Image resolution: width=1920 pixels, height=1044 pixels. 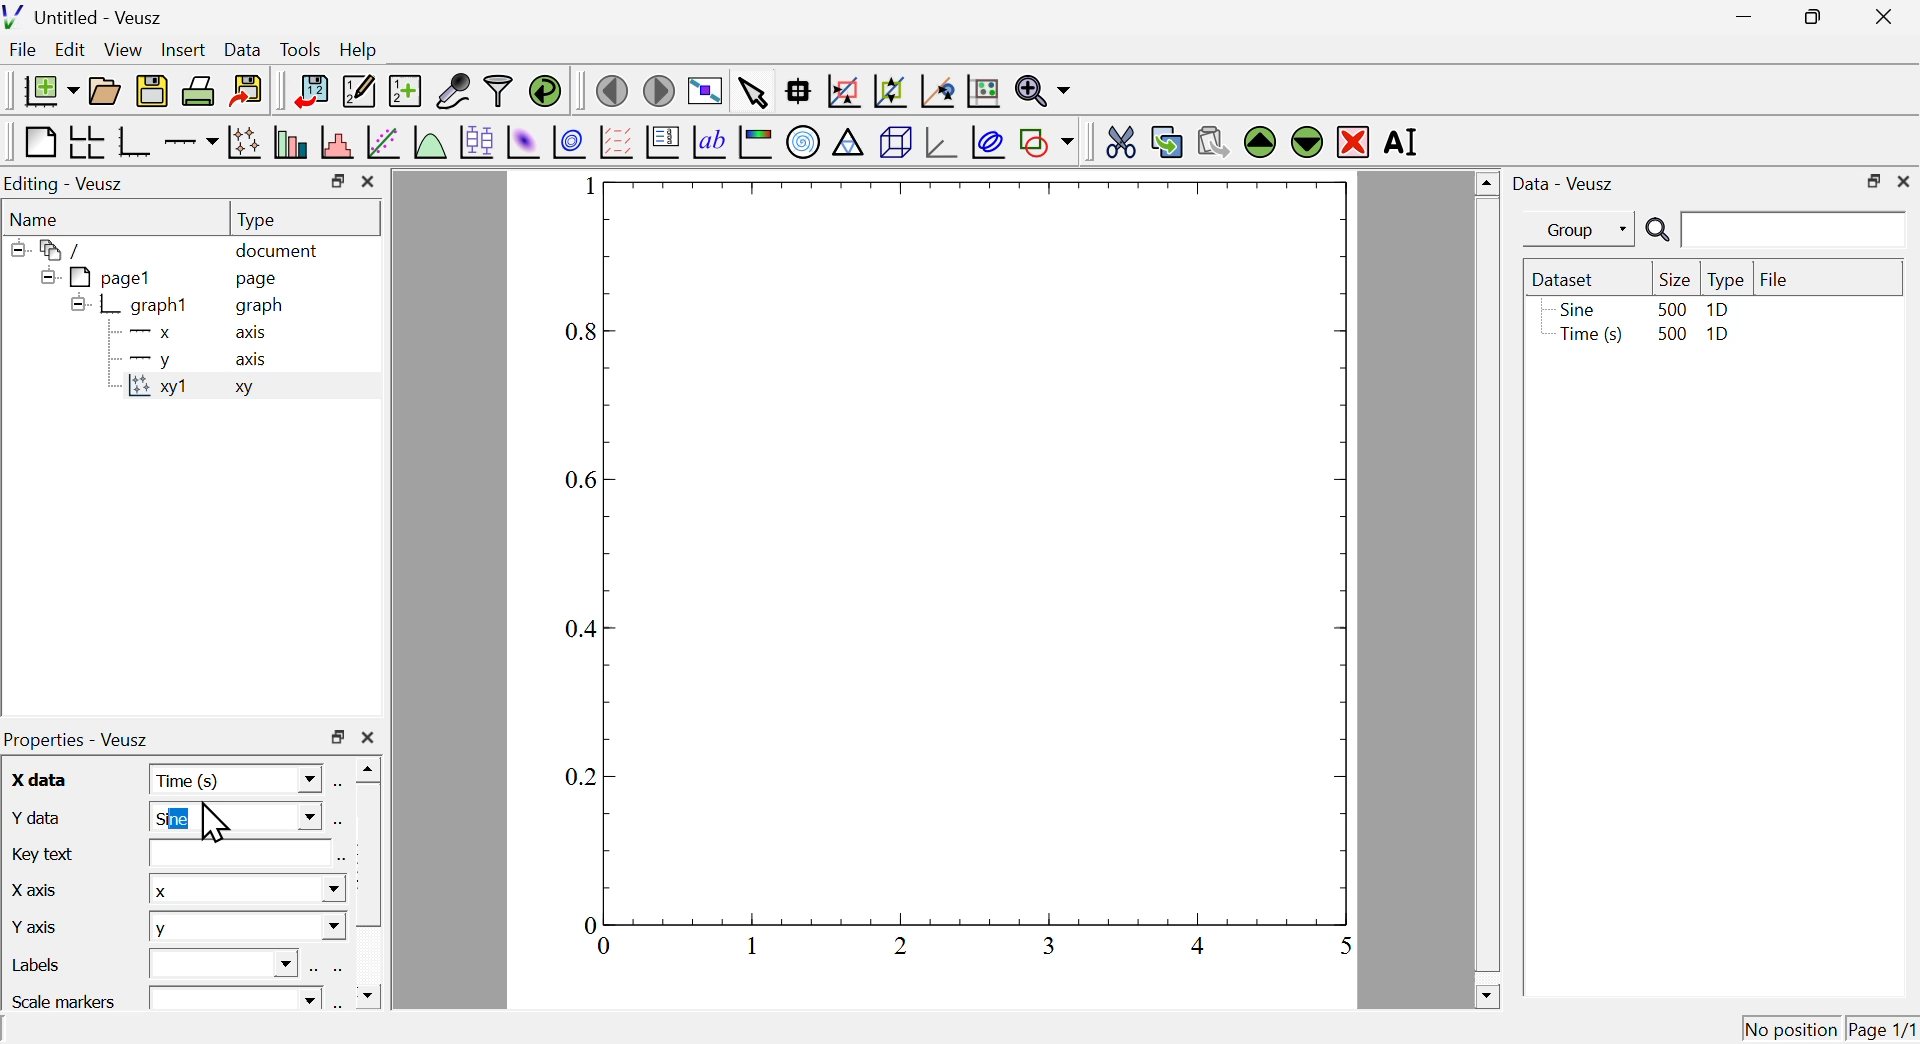 I want to click on move the selected widget up, so click(x=1259, y=142).